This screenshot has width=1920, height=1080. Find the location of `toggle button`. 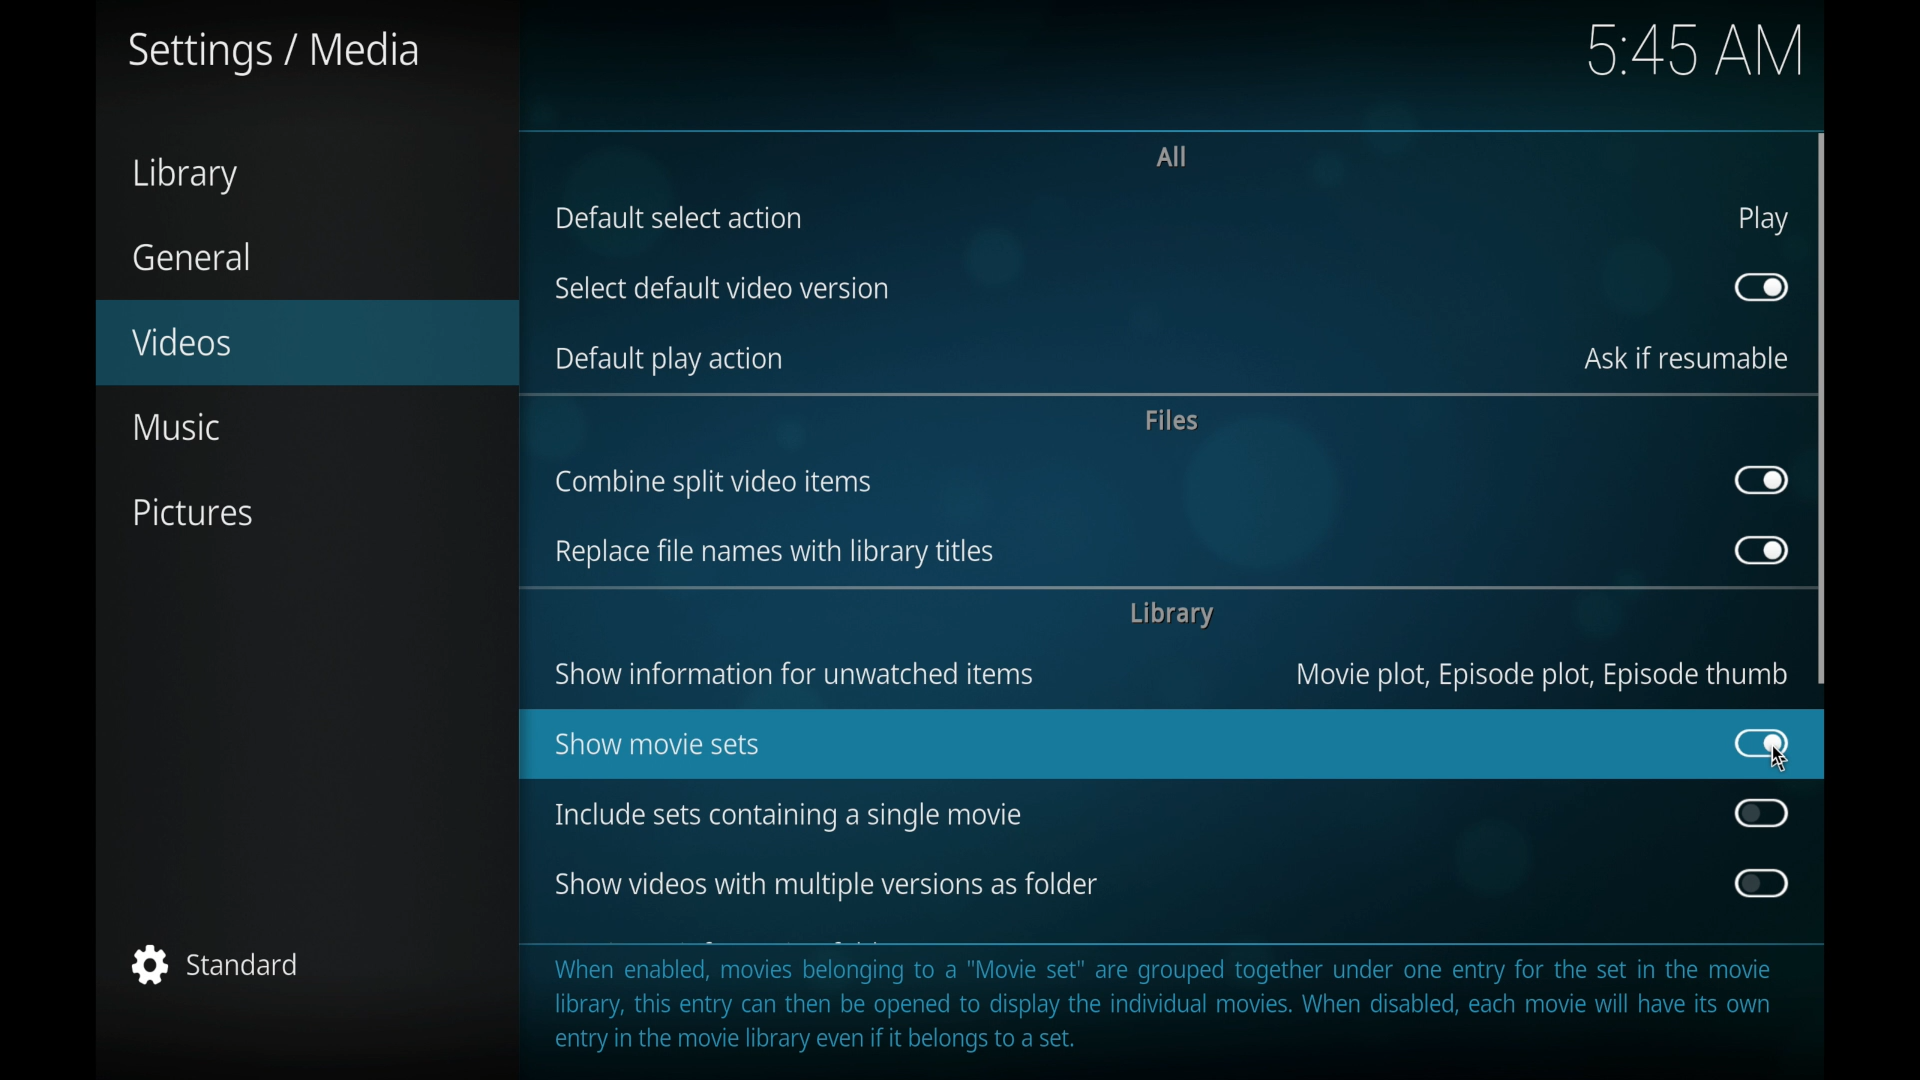

toggle button is located at coordinates (1762, 813).